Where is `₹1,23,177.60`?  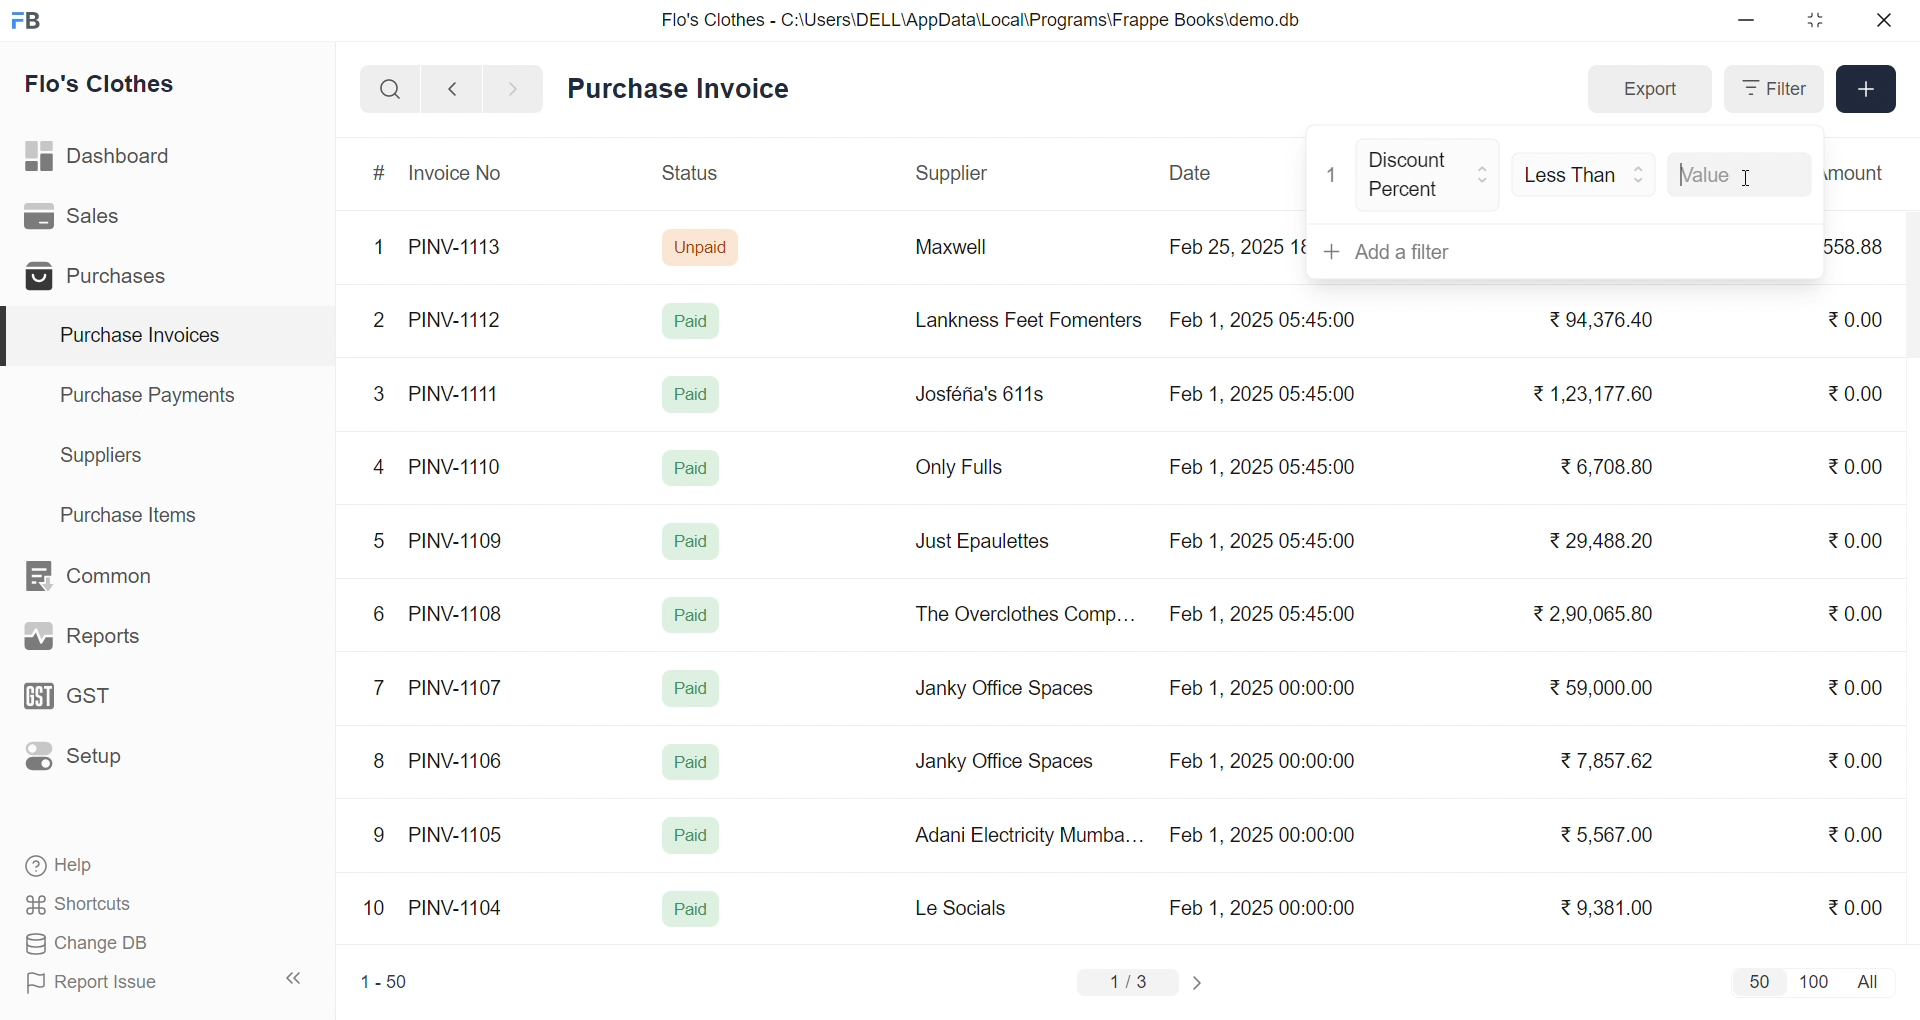
₹1,23,177.60 is located at coordinates (1590, 392).